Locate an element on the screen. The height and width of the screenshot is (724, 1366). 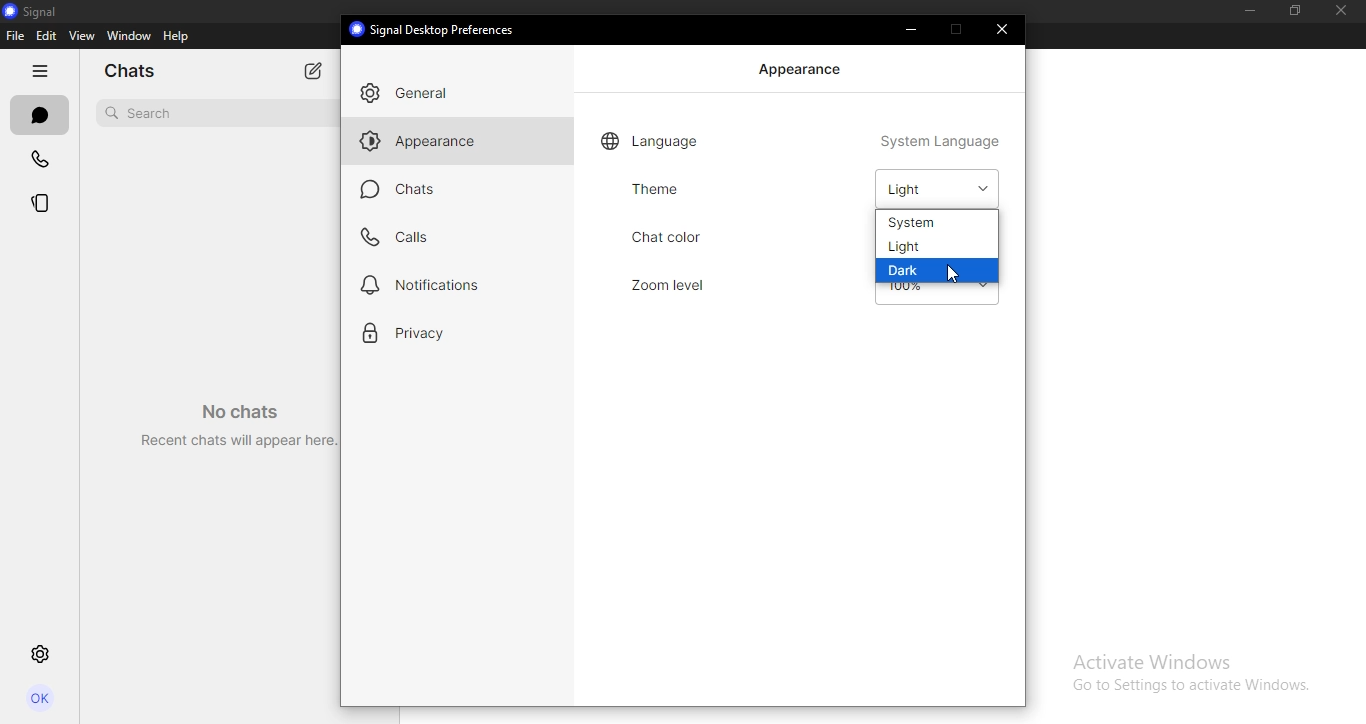
zoom level is located at coordinates (680, 282).